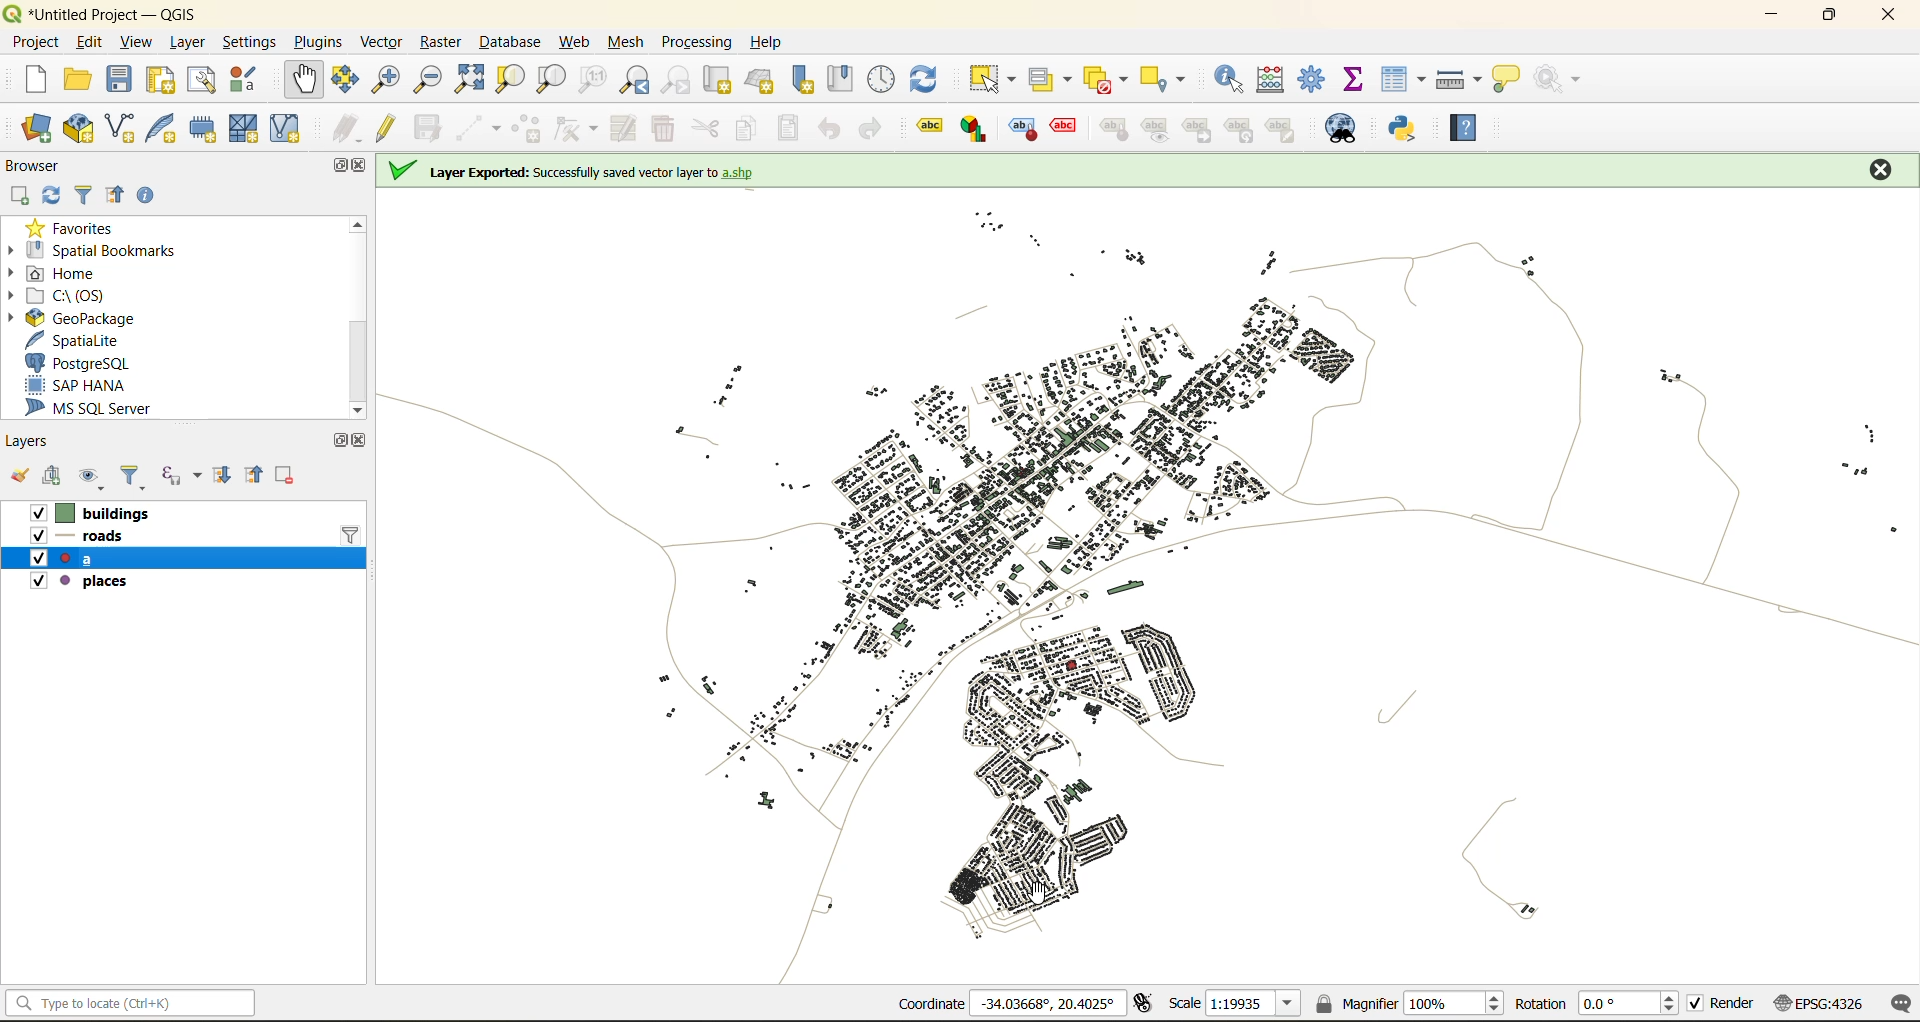 This screenshot has width=1920, height=1022. What do you see at coordinates (187, 42) in the screenshot?
I see `layer` at bounding box center [187, 42].